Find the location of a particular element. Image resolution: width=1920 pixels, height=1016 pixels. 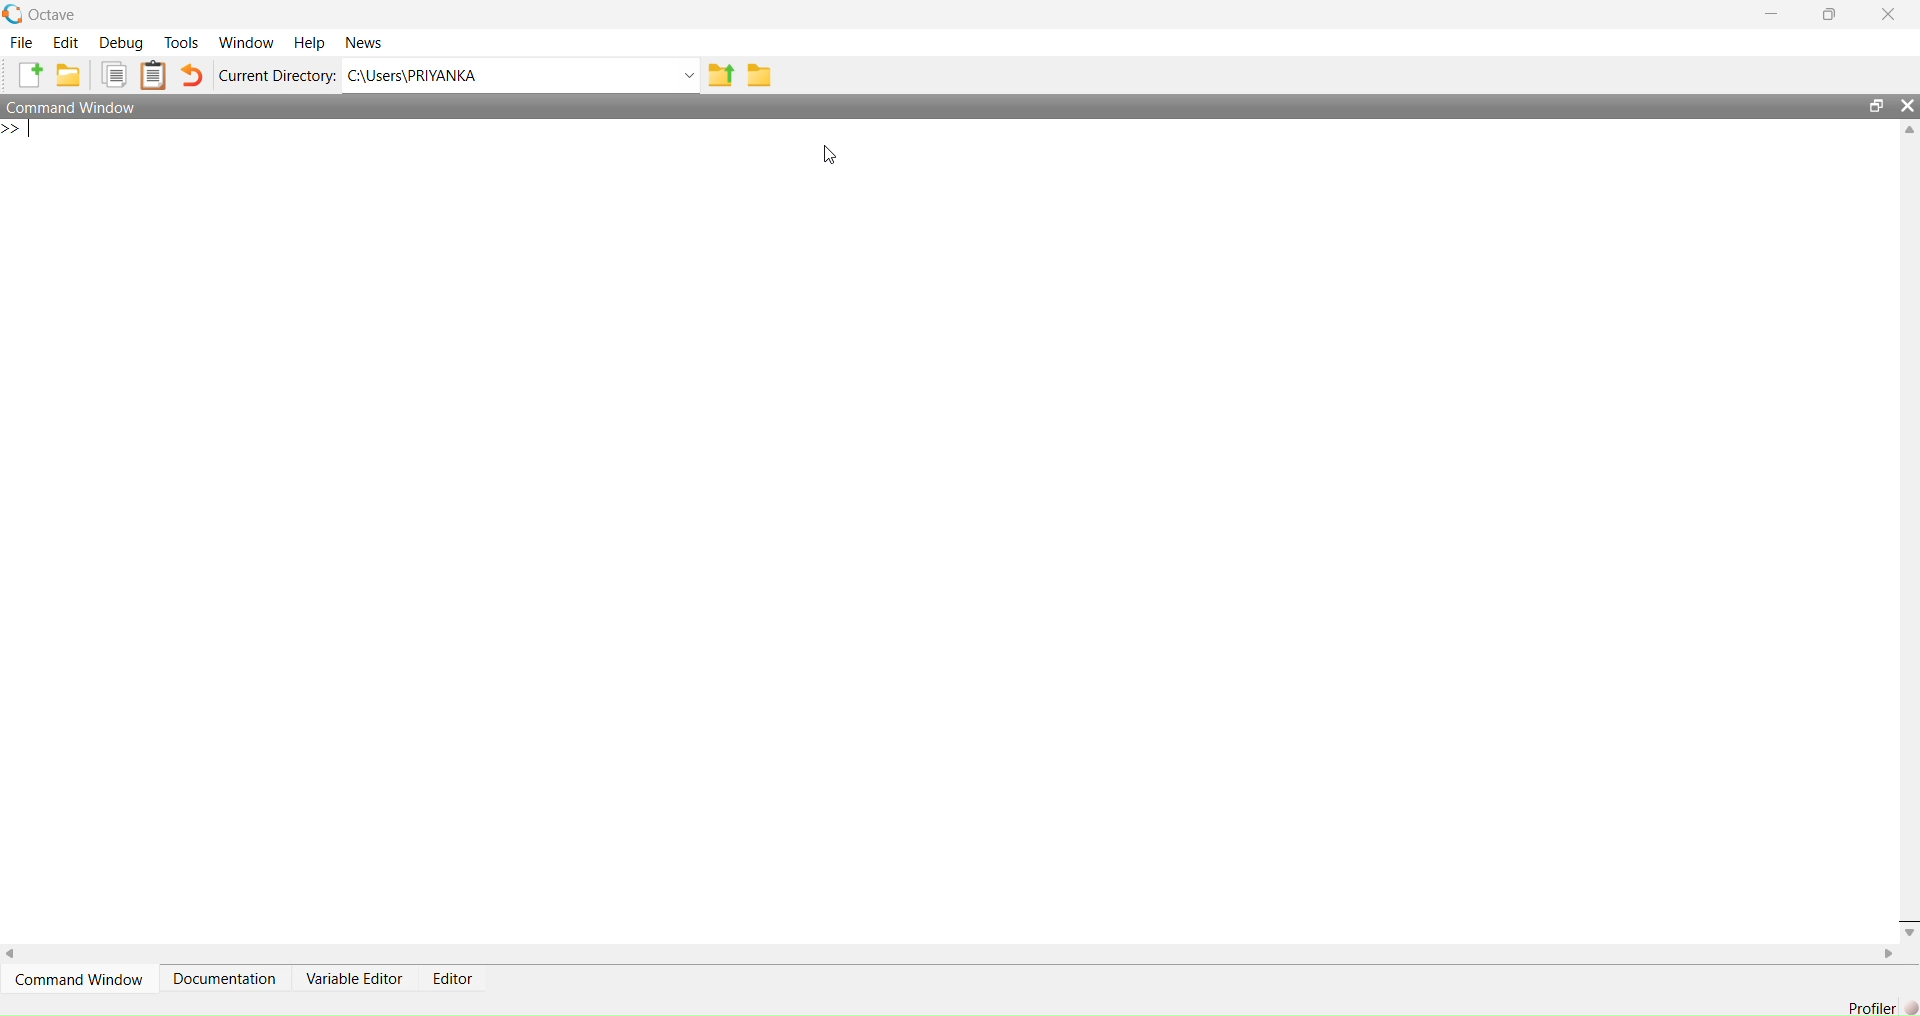

Upload Folder is located at coordinates (720, 75).